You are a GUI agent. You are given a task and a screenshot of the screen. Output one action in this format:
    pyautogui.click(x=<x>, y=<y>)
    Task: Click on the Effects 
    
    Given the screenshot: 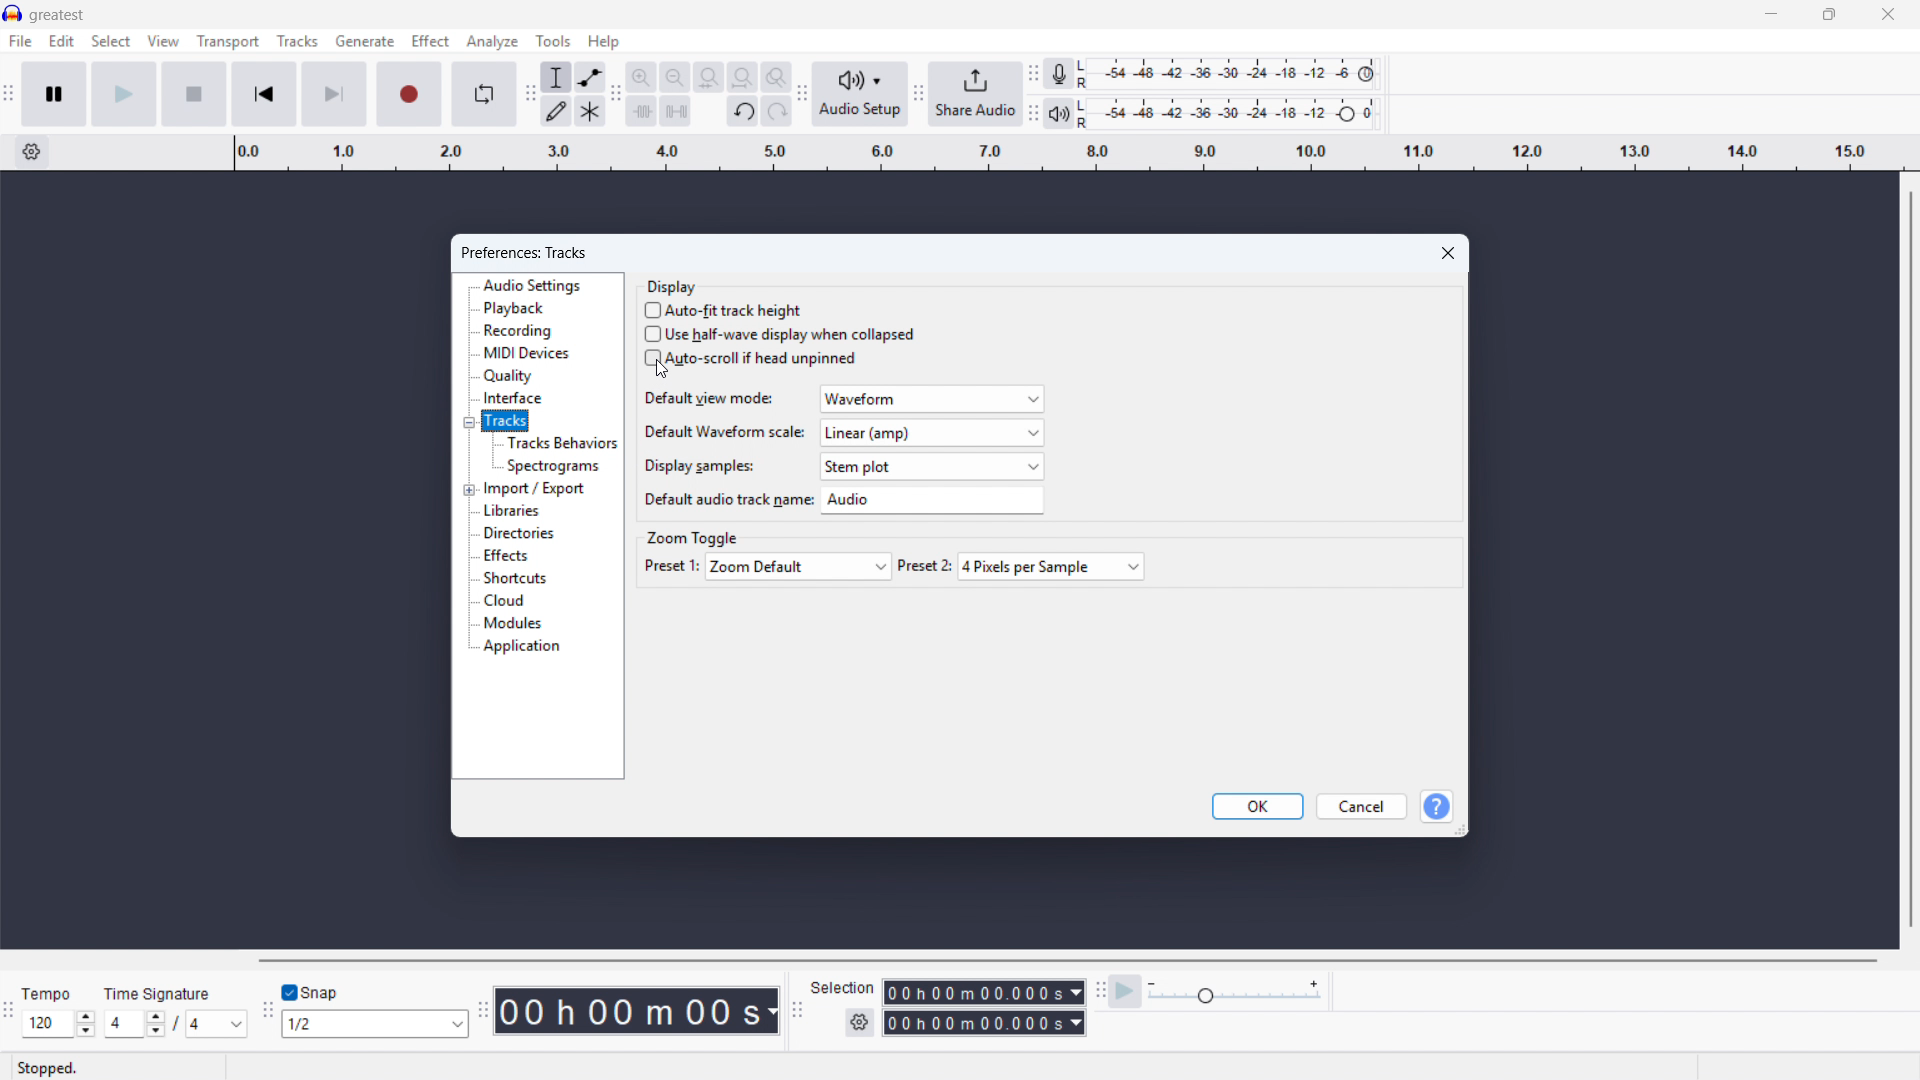 What is the action you would take?
    pyautogui.click(x=505, y=556)
    